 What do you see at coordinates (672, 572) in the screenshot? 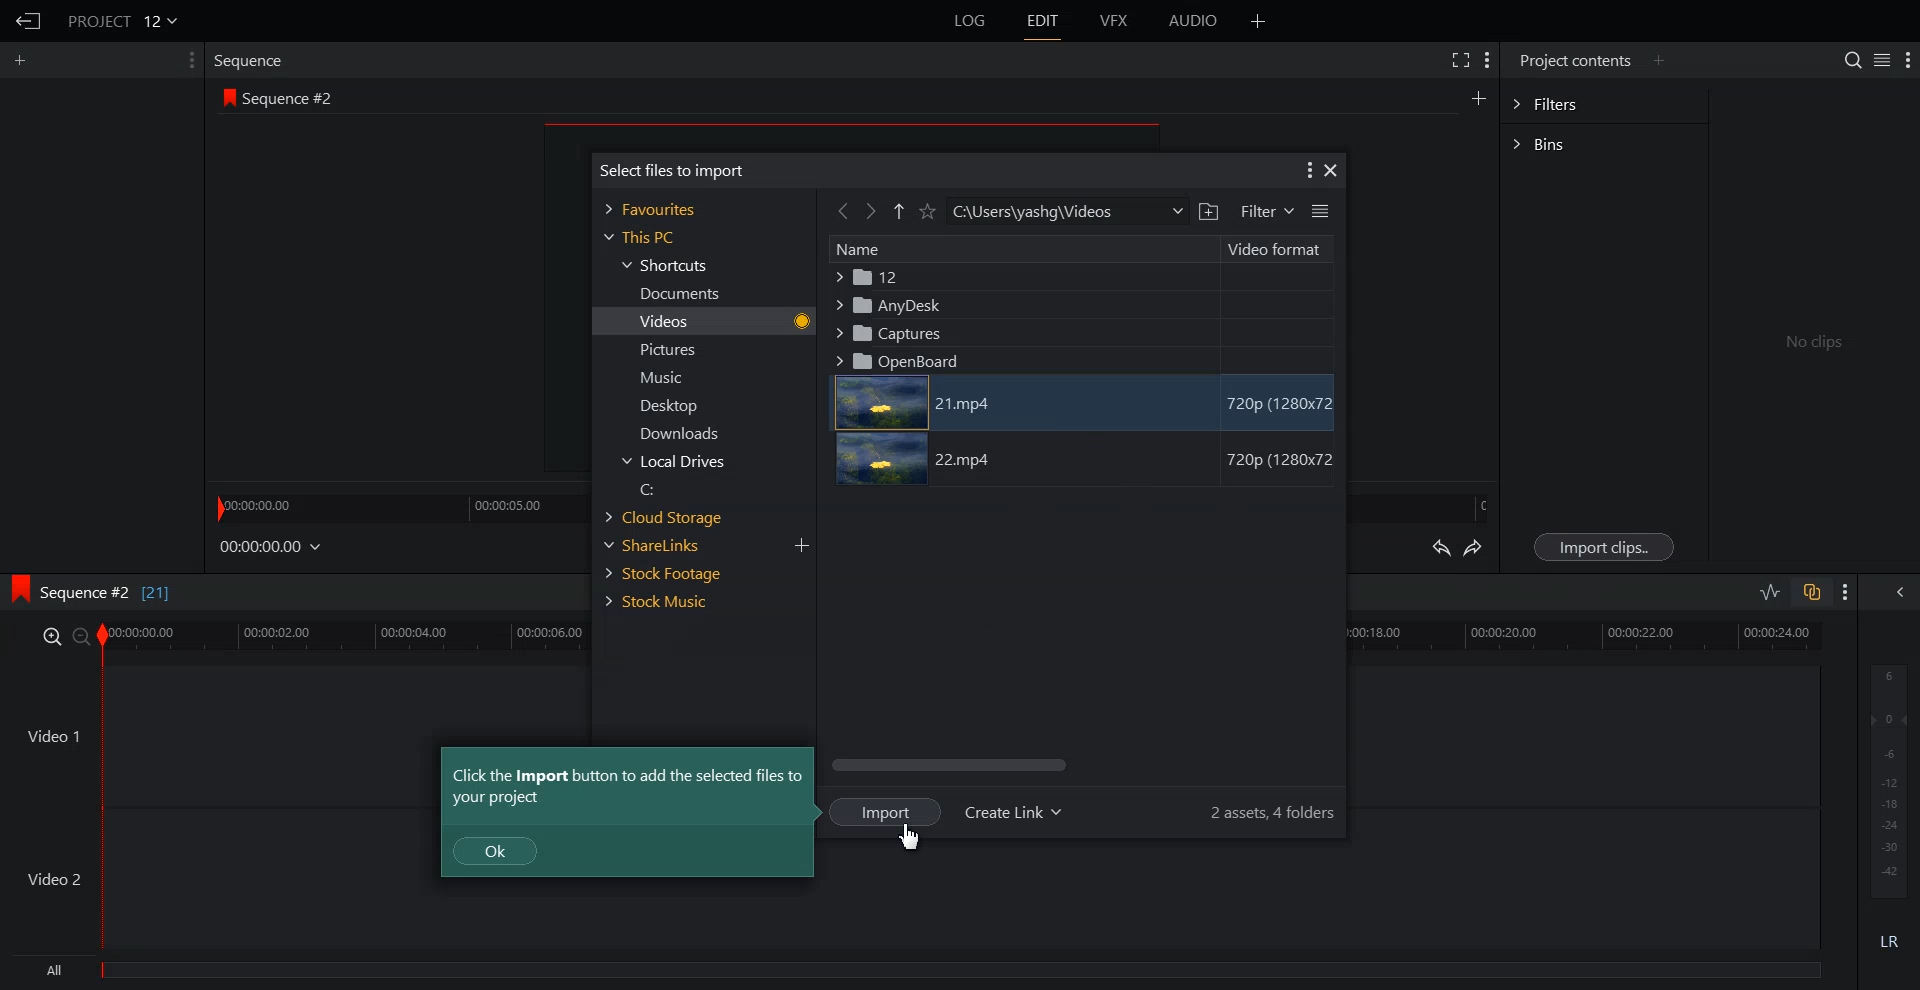
I see `Stock Footage` at bounding box center [672, 572].